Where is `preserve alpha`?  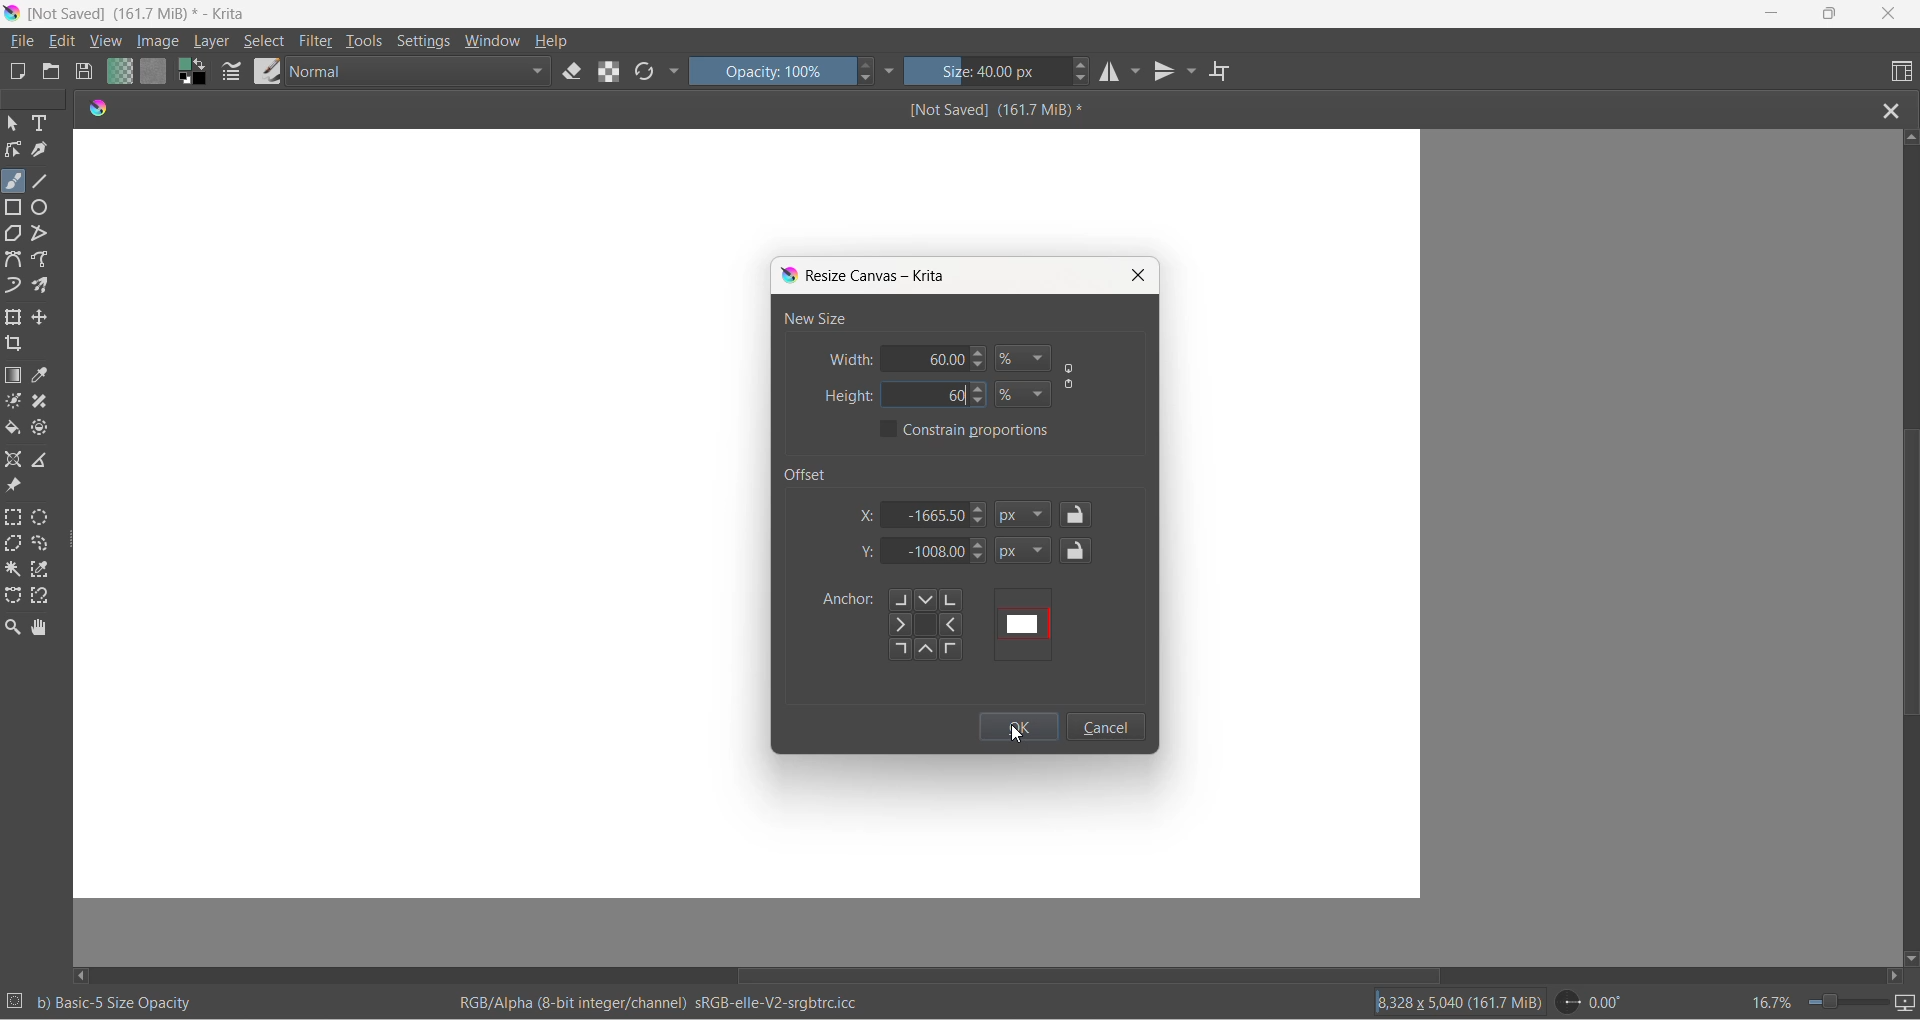 preserve alpha is located at coordinates (613, 71).